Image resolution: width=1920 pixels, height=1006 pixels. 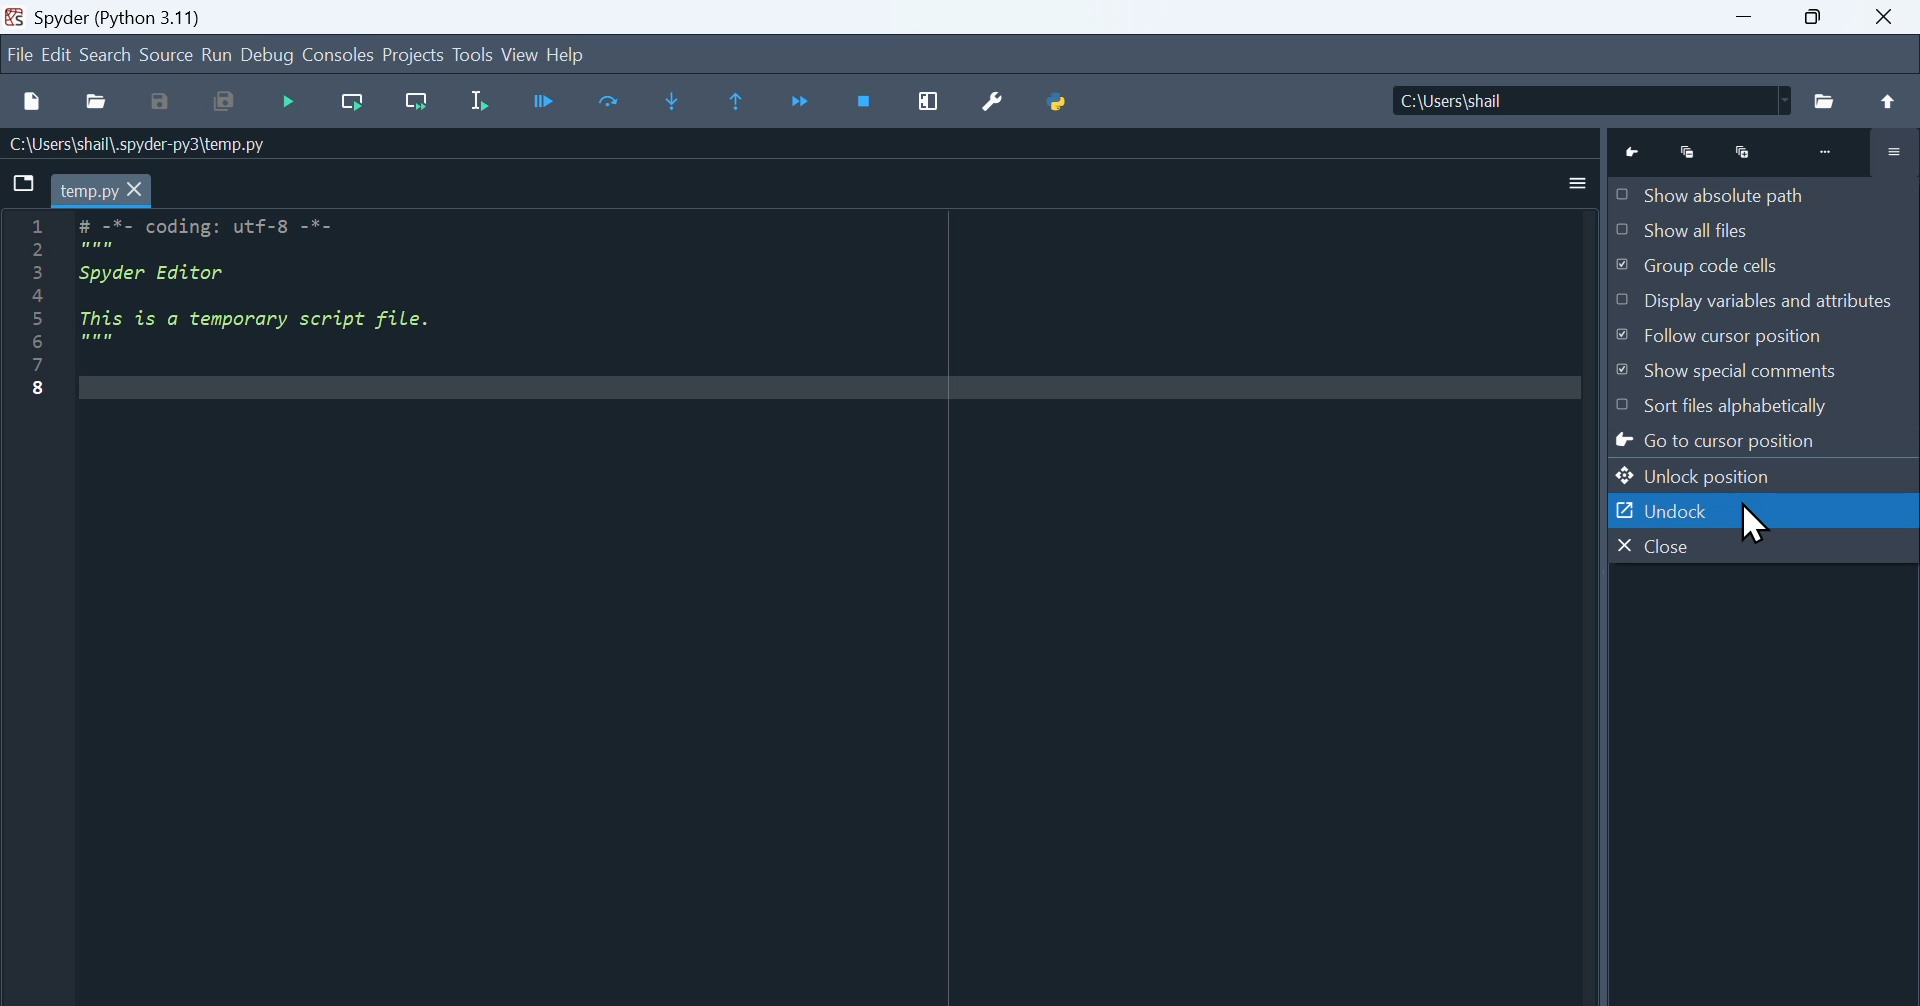 I want to click on Stop debugging, so click(x=864, y=102).